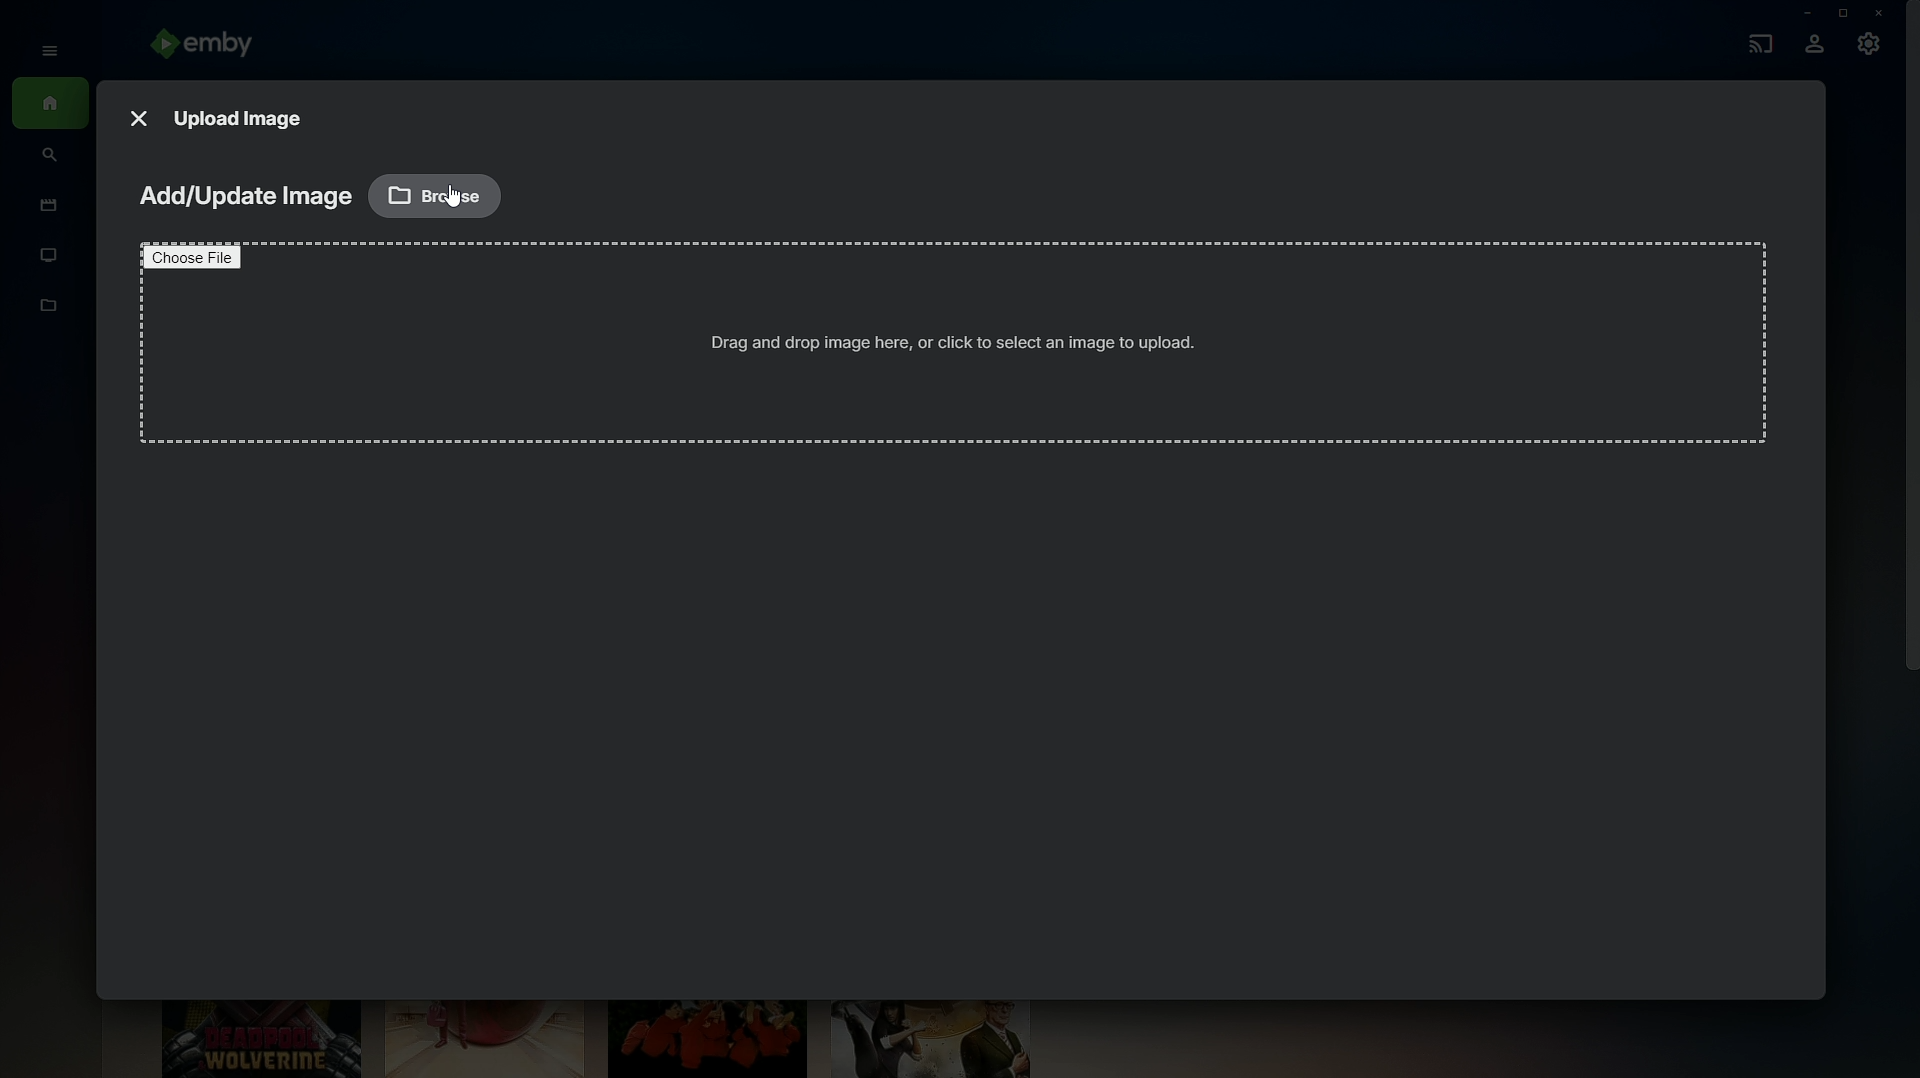 This screenshot has height=1078, width=1920. Describe the element at coordinates (43, 49) in the screenshot. I see `Show menu` at that location.